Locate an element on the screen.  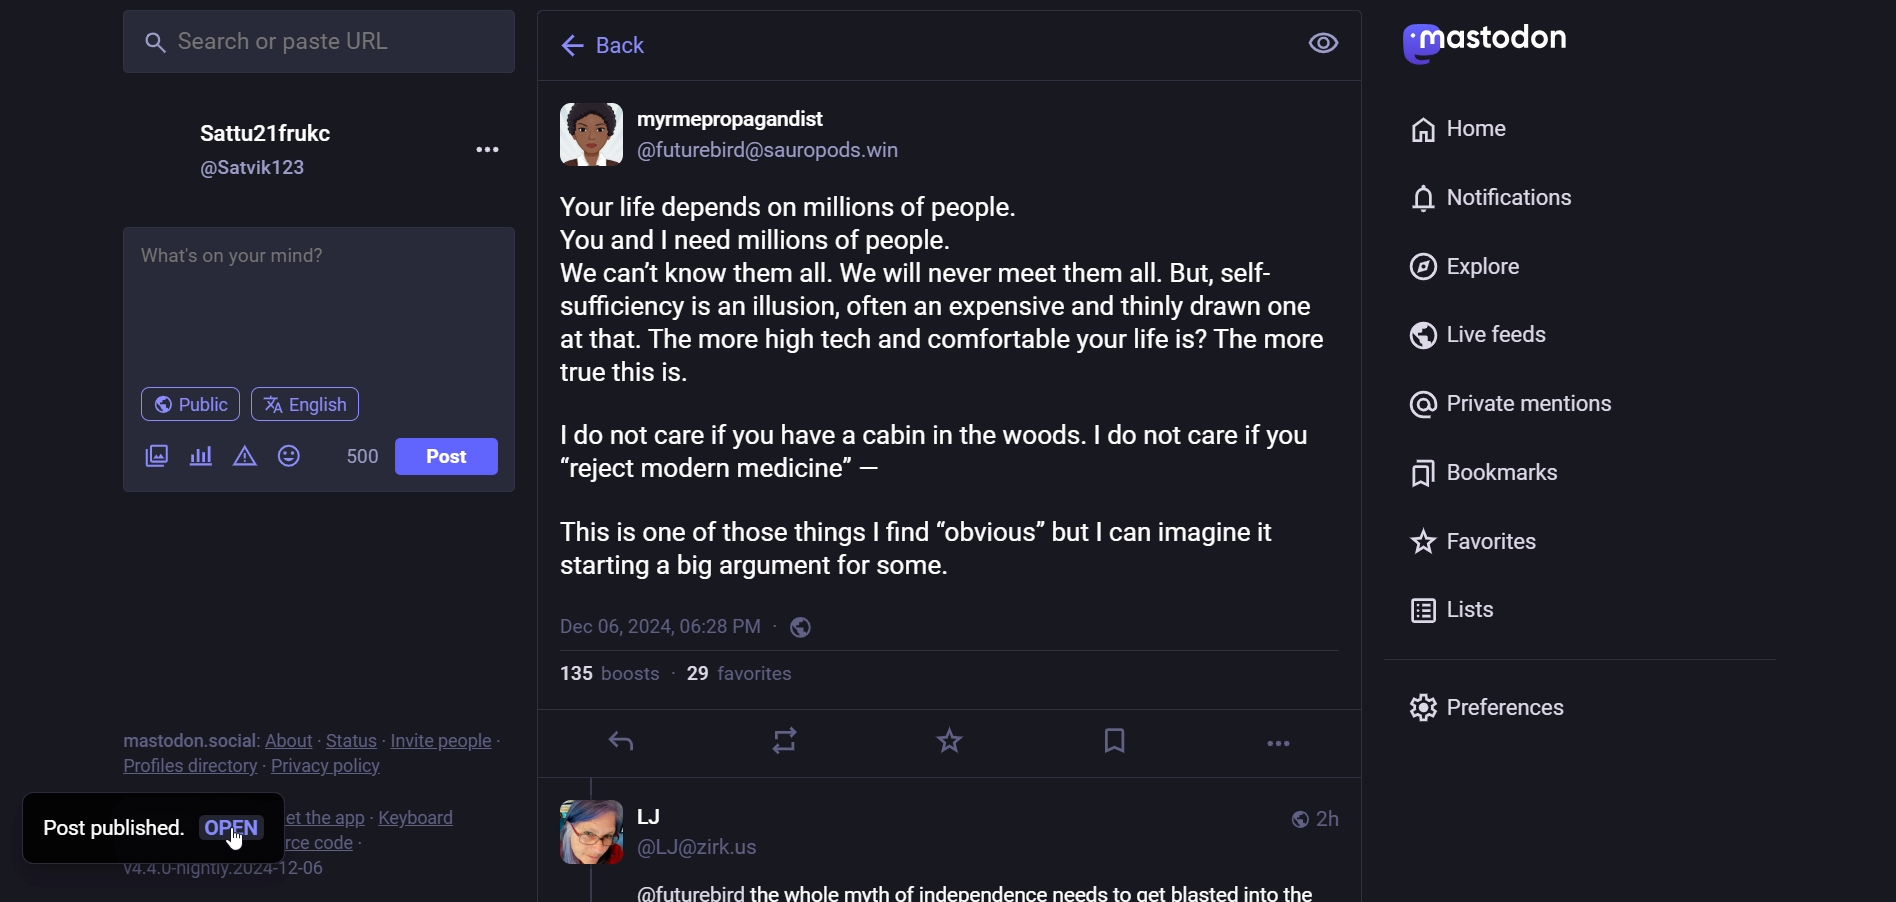
privacy policy is located at coordinates (330, 767).